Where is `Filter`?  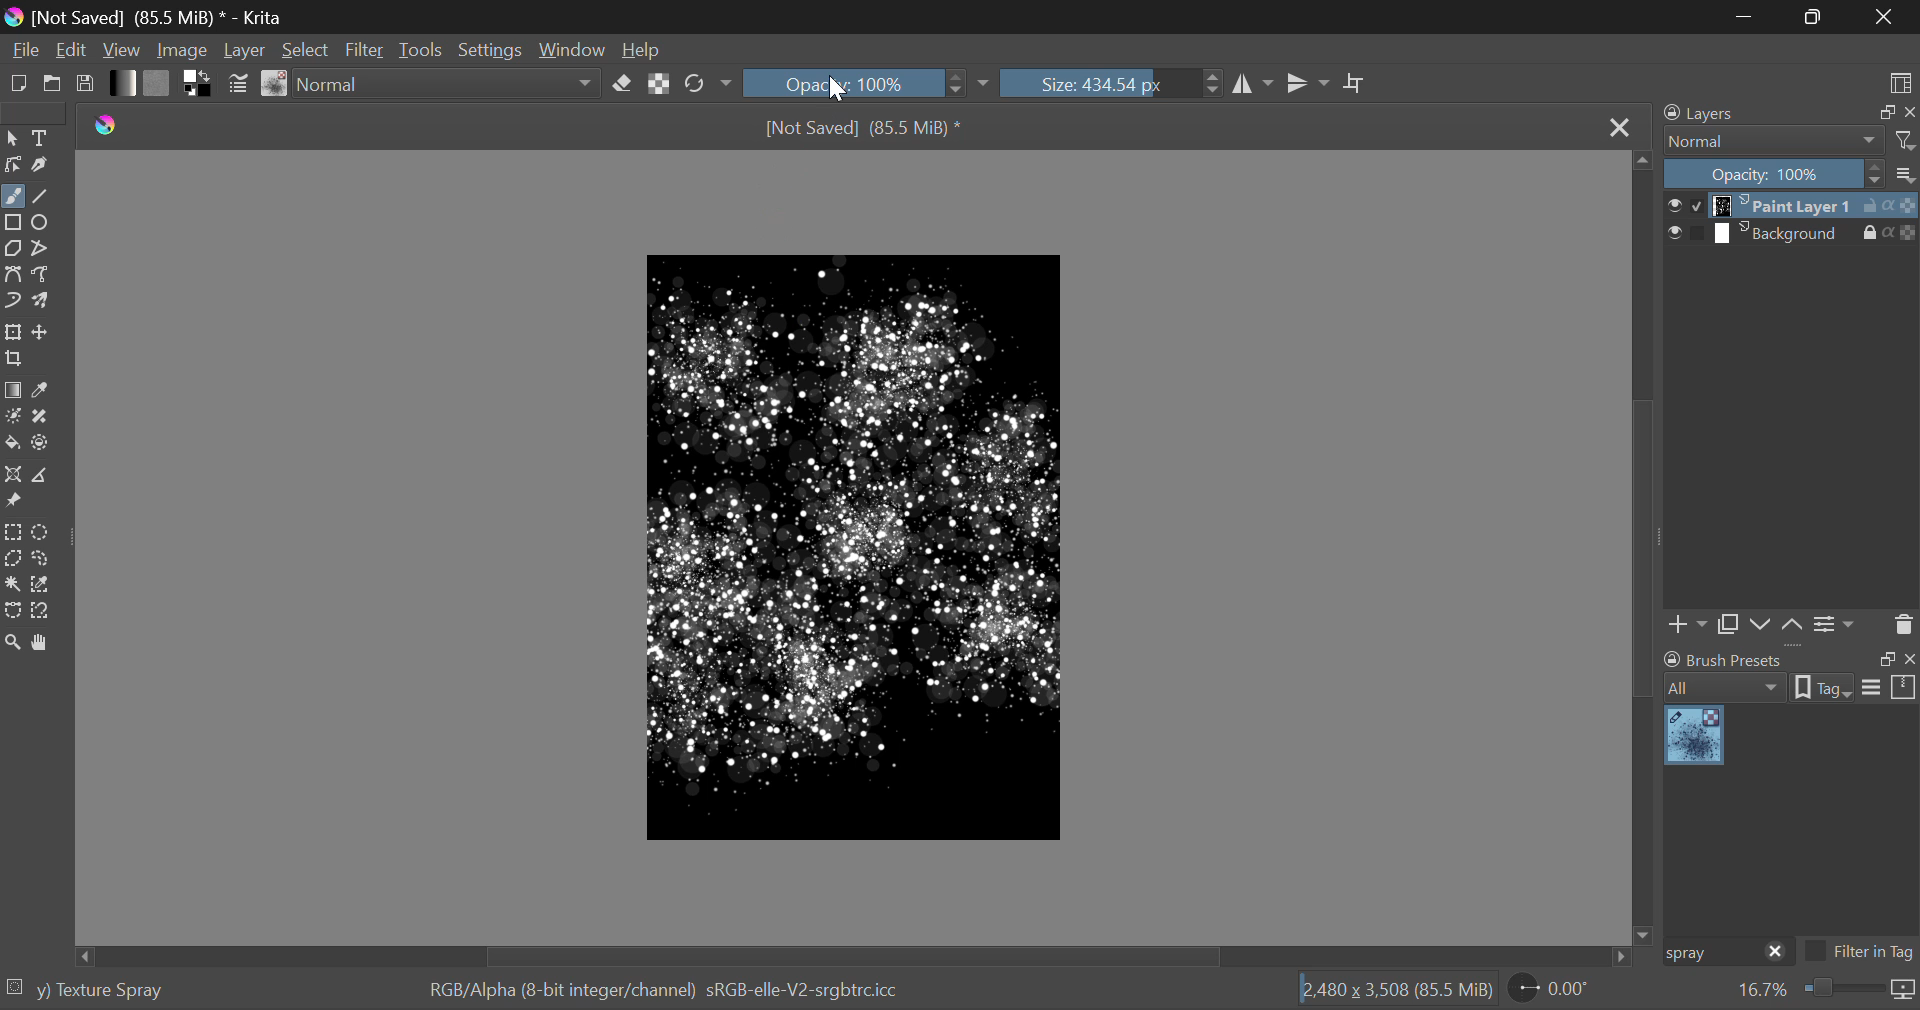 Filter is located at coordinates (365, 50).